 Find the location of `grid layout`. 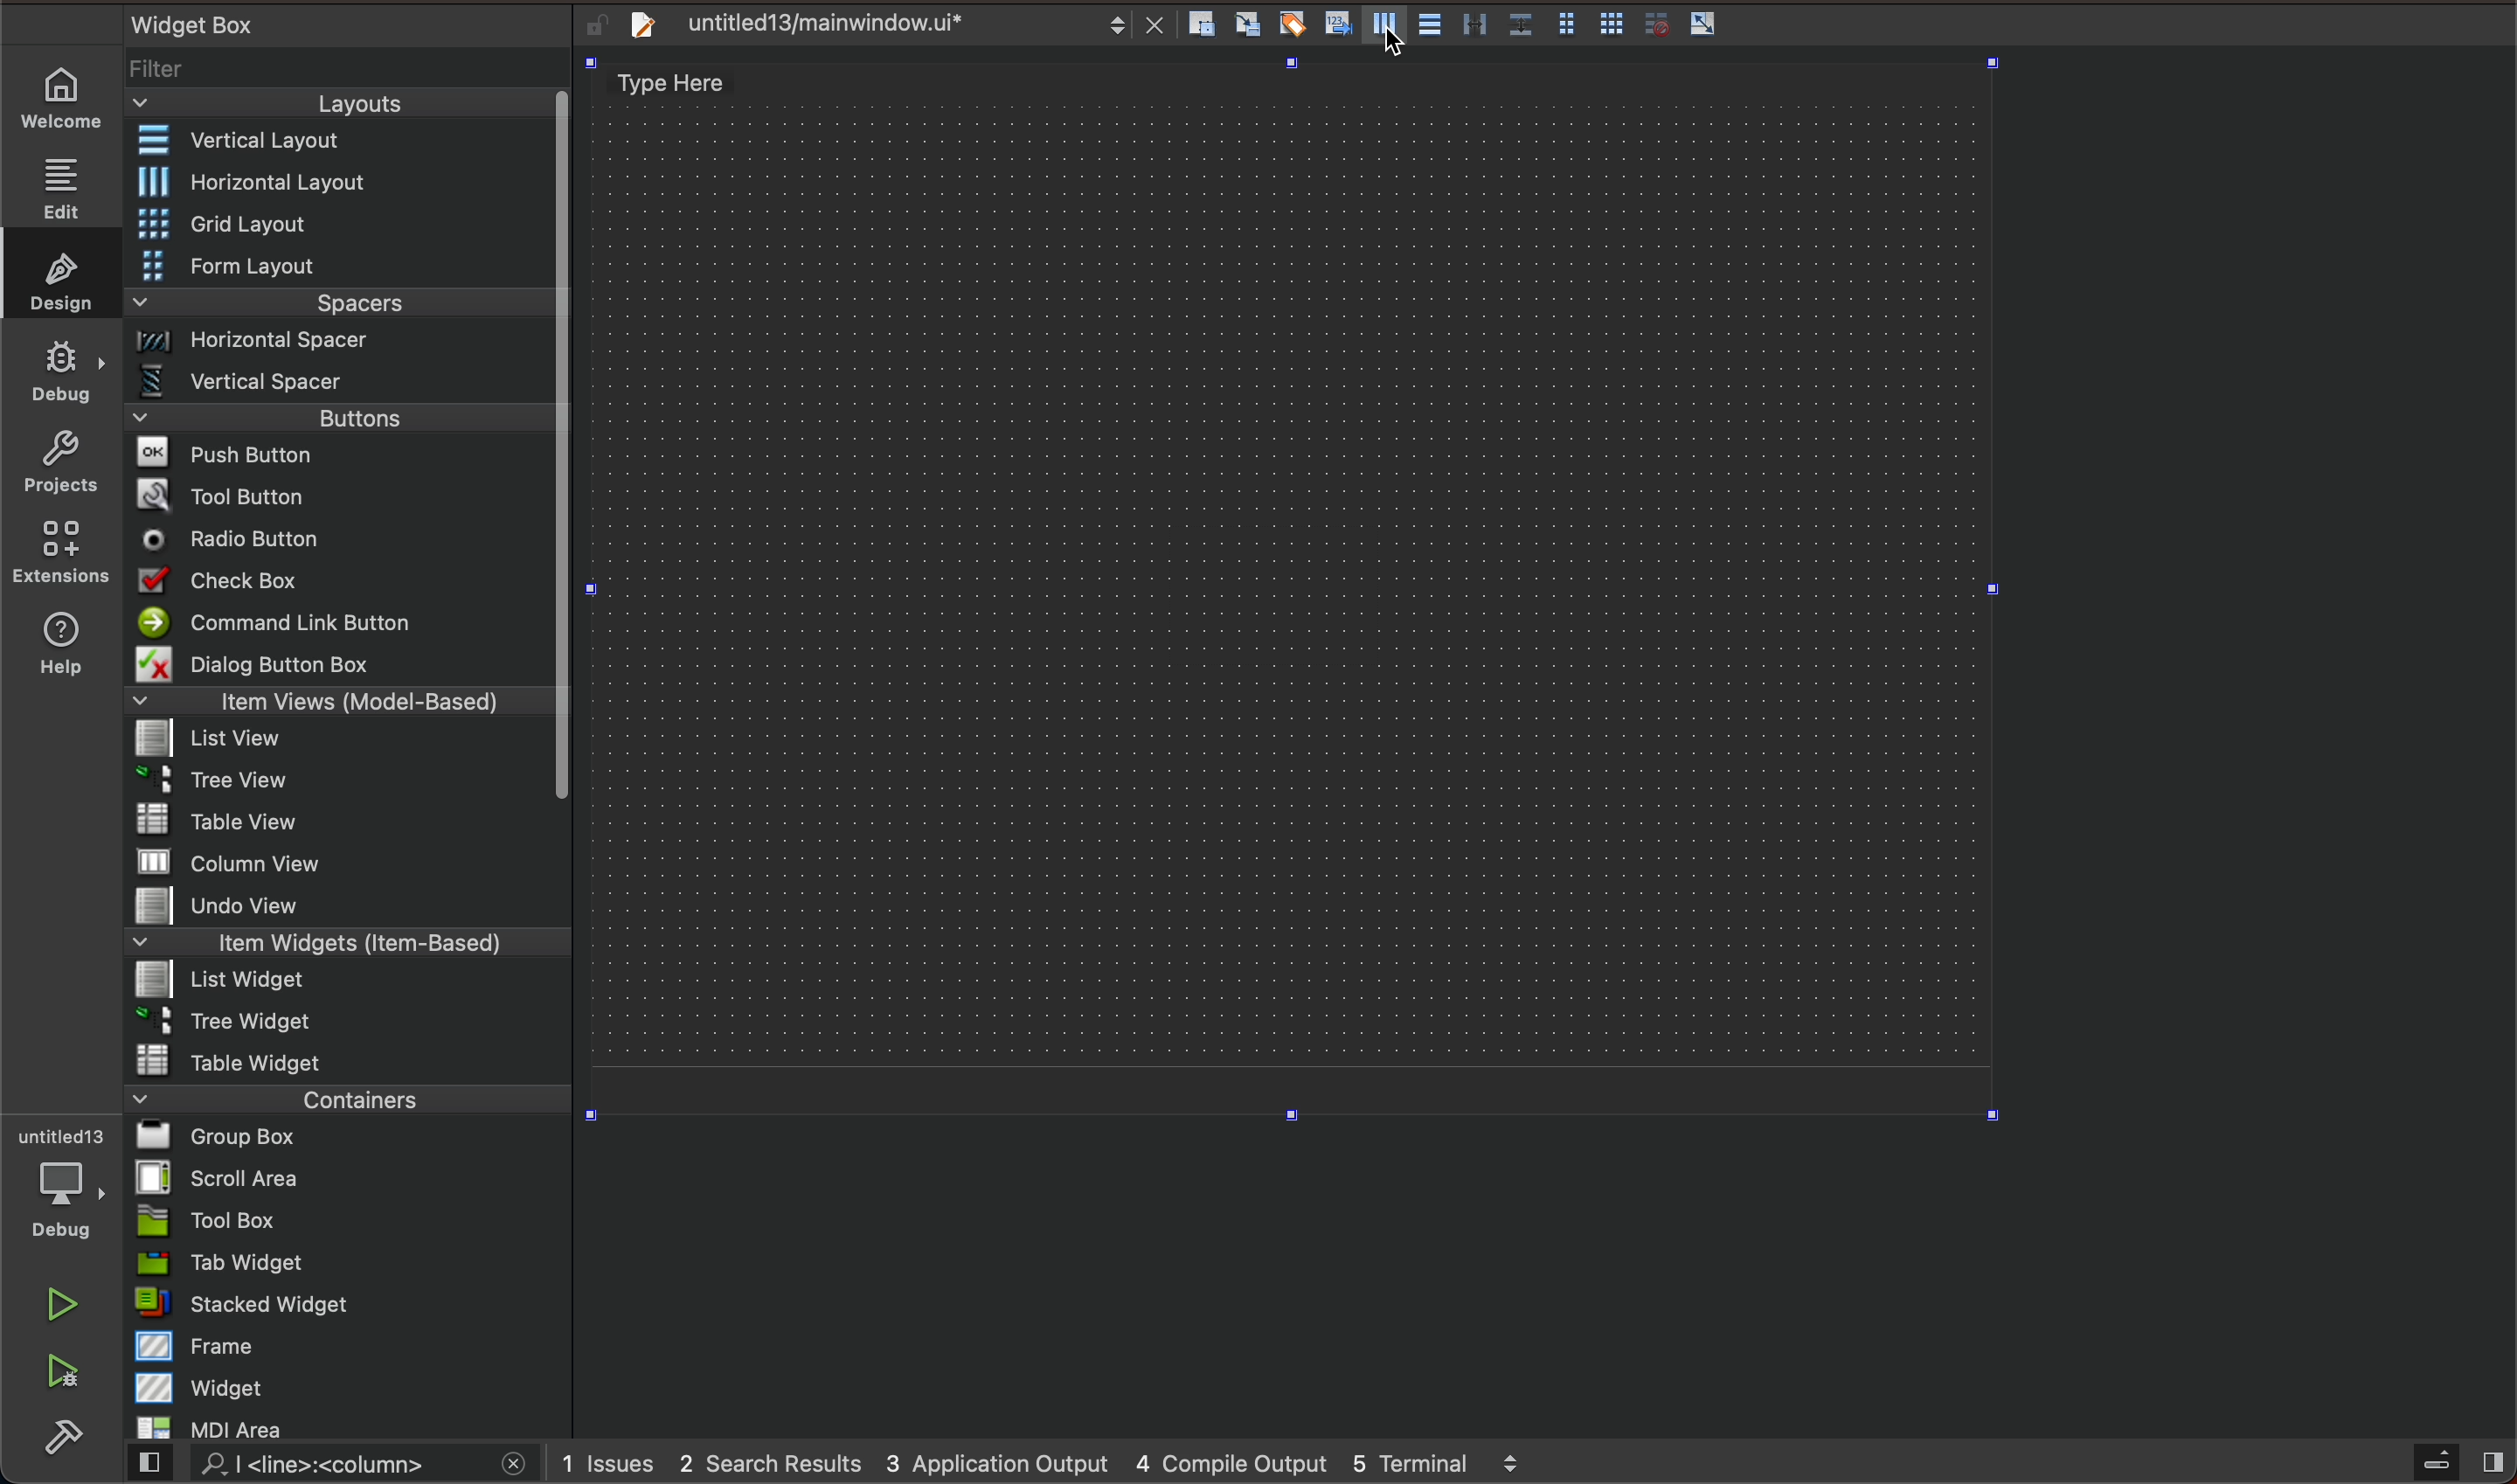

grid layout is located at coordinates (349, 223).